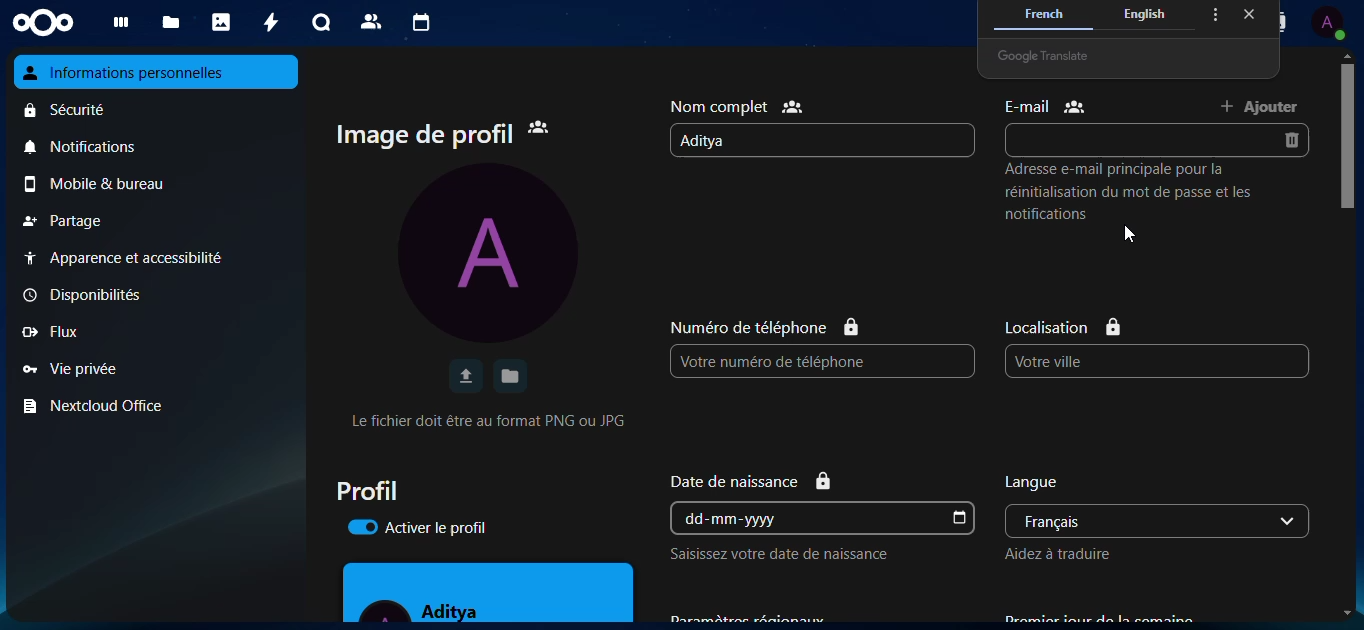 The image size is (1364, 630). What do you see at coordinates (1111, 520) in the screenshot?
I see `Fracais` at bounding box center [1111, 520].